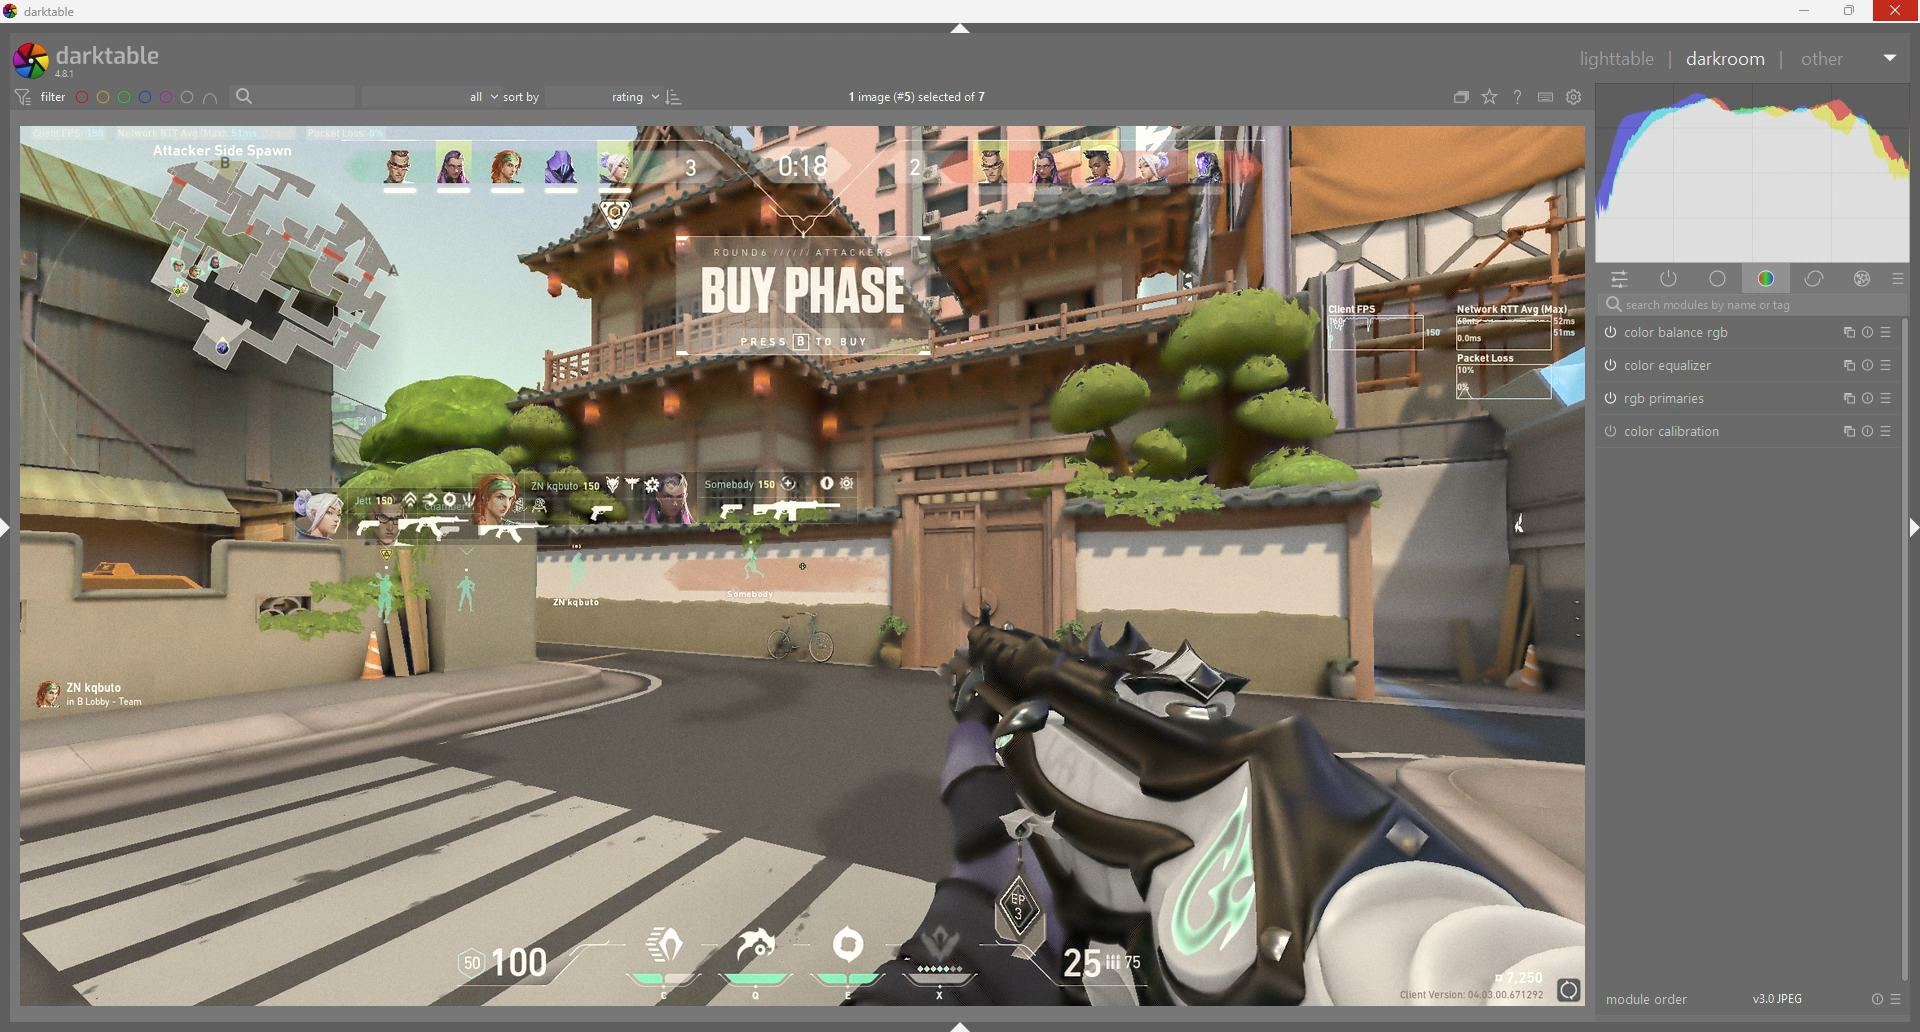 This screenshot has width=1920, height=1032. Describe the element at coordinates (213, 98) in the screenshot. I see `include color labels` at that location.